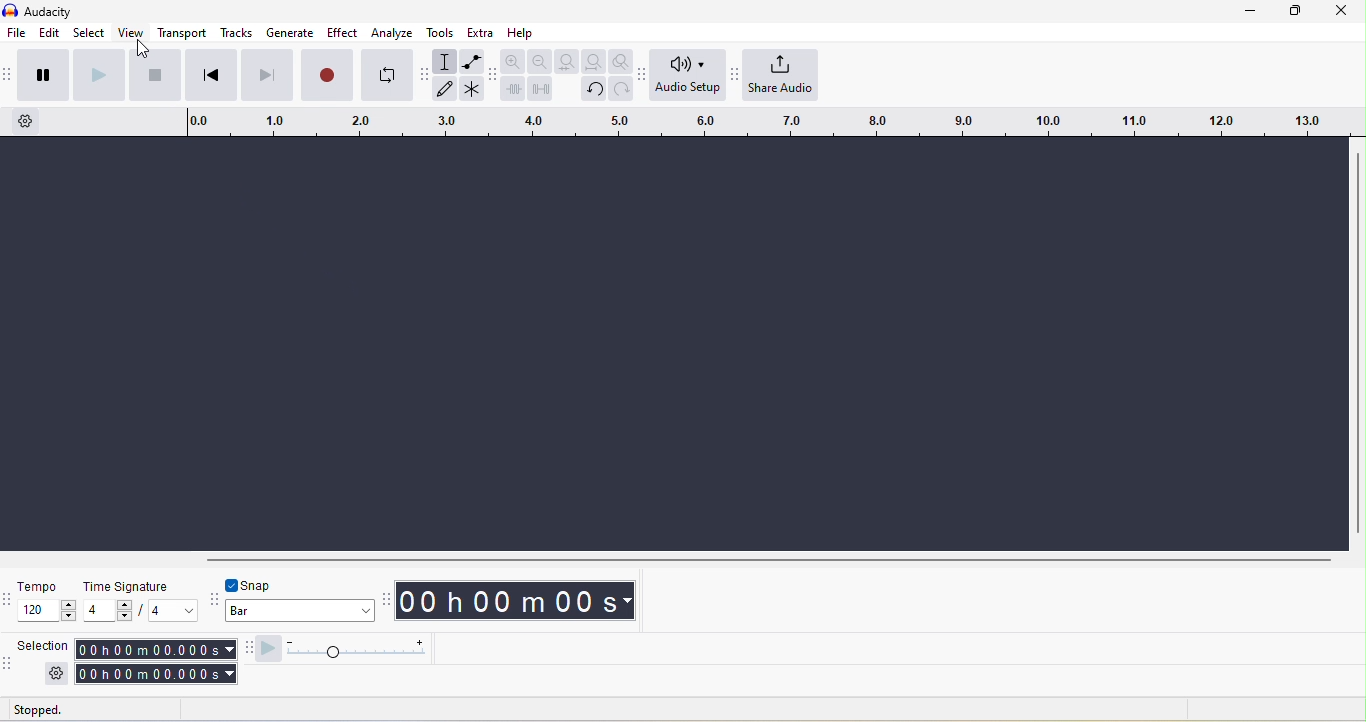 This screenshot has height=722, width=1366. I want to click on share audio, so click(781, 74).